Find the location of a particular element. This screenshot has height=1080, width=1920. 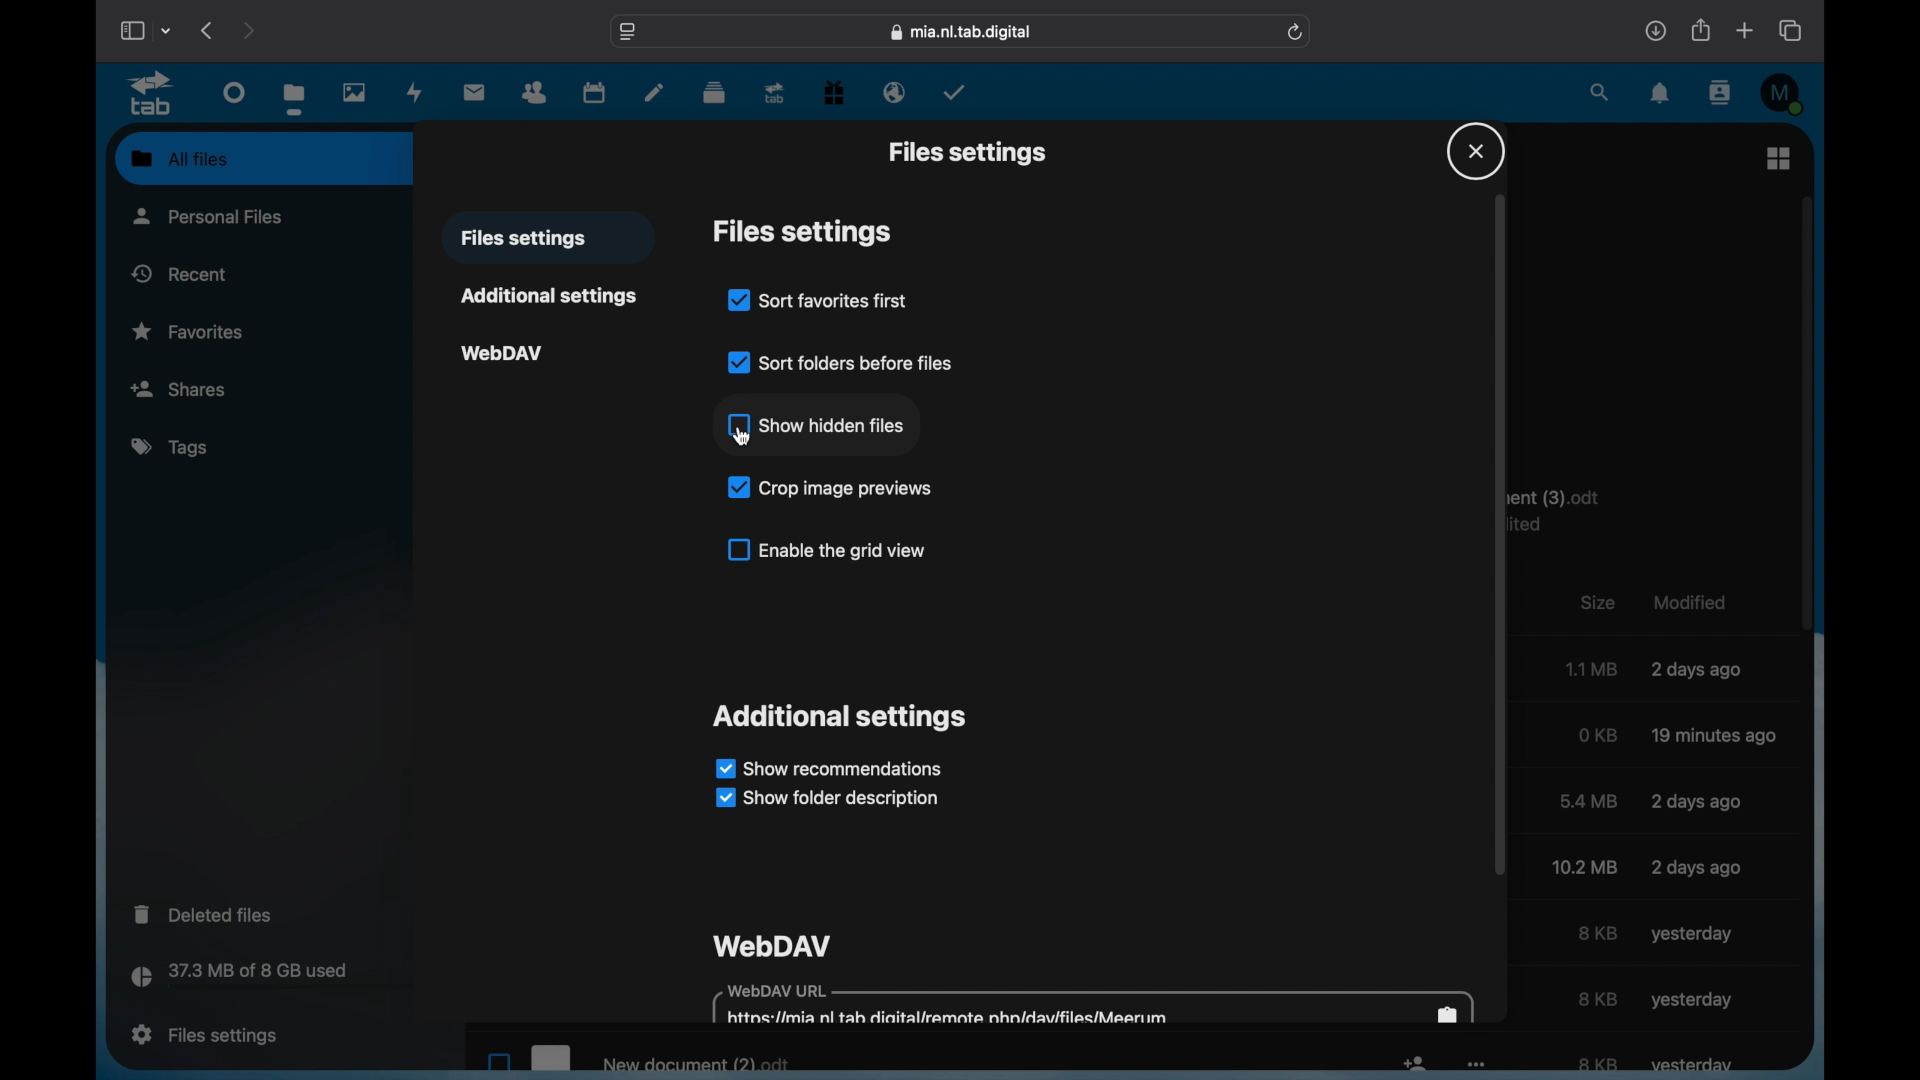

search is located at coordinates (1600, 93).